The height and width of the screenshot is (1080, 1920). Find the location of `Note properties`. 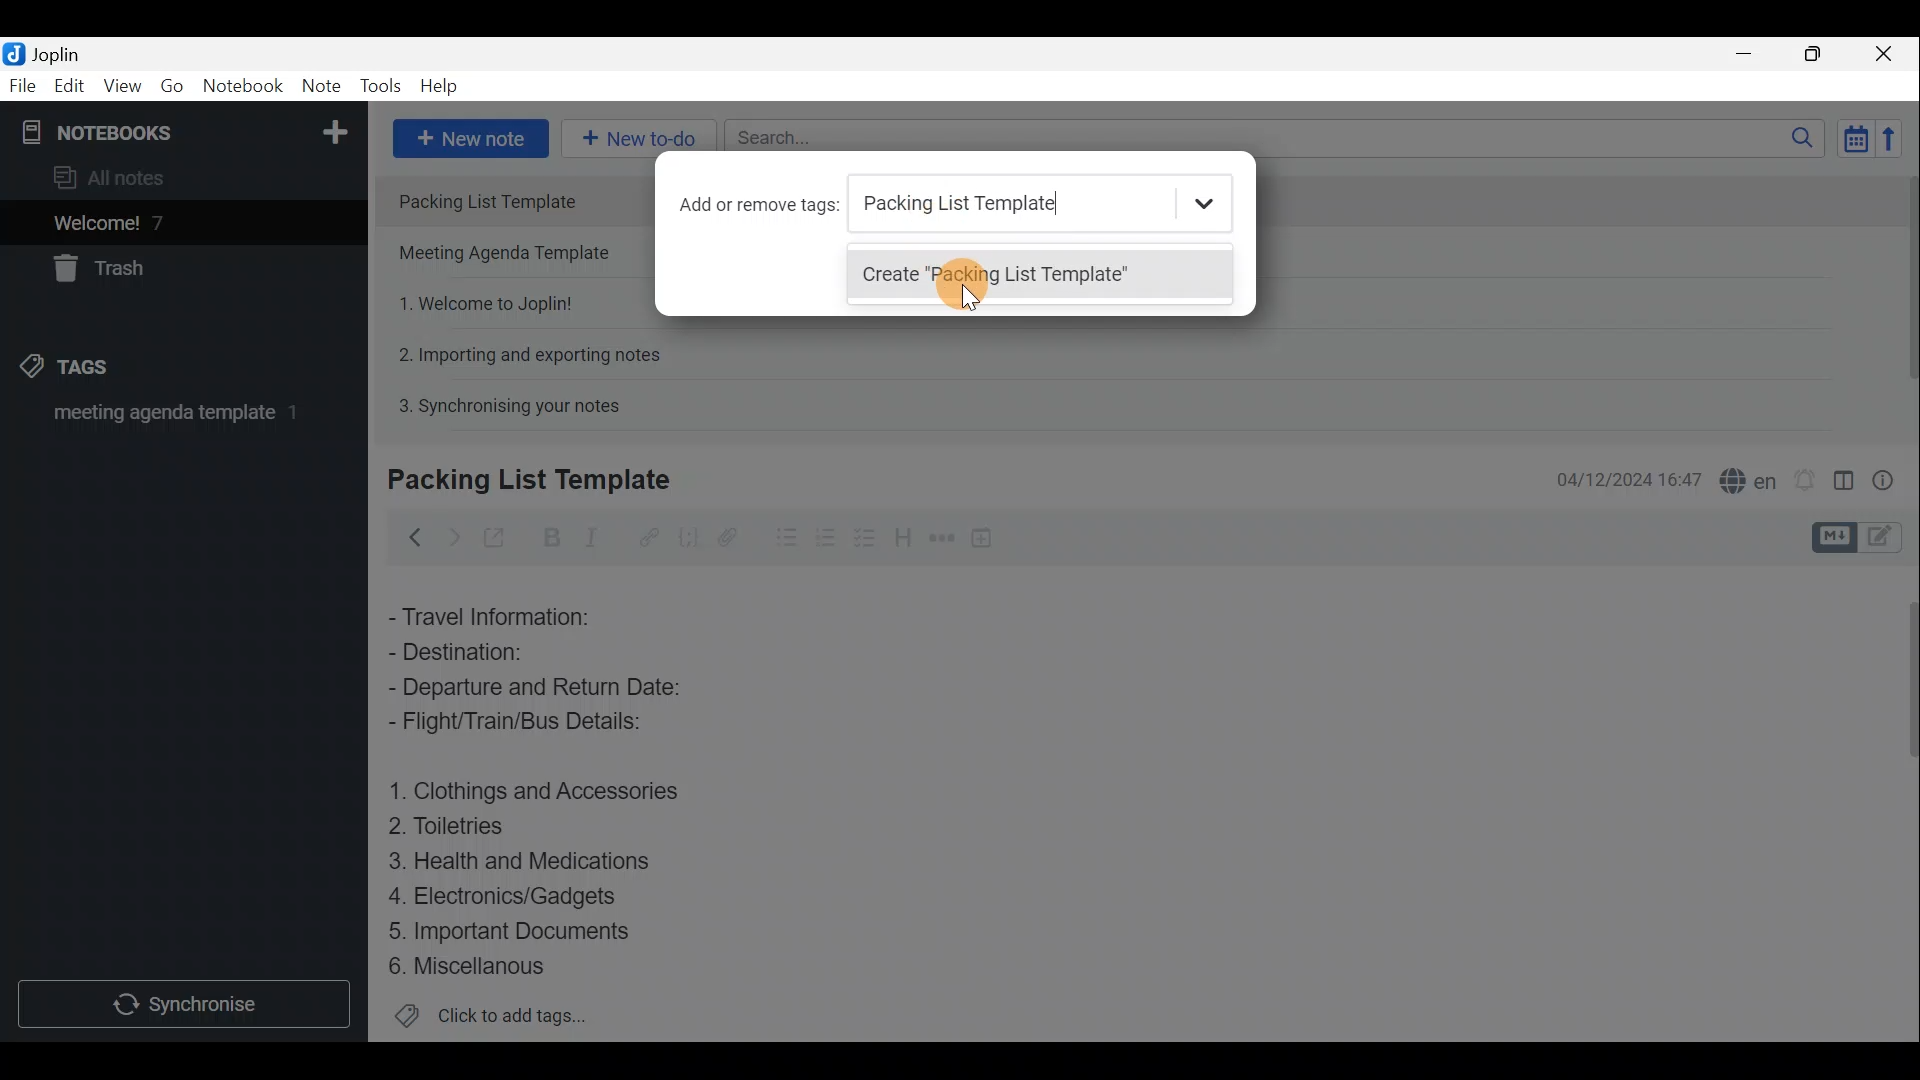

Note properties is located at coordinates (1890, 477).